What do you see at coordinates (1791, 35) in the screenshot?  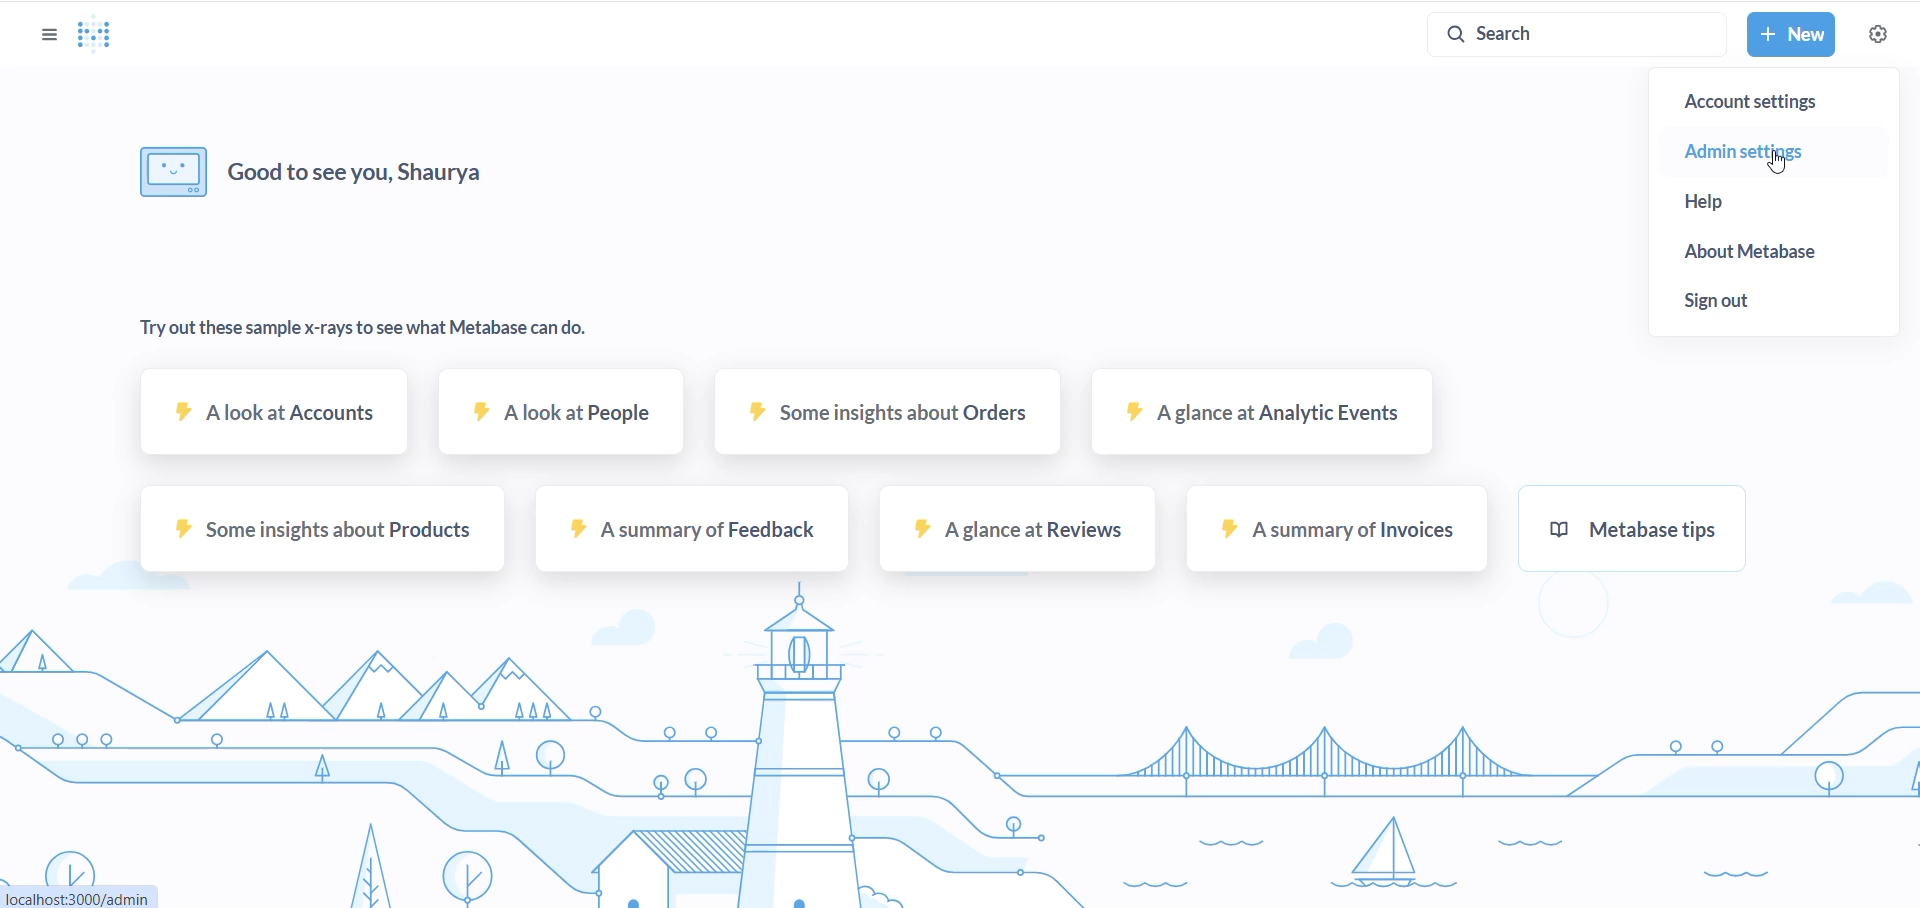 I see `new ` at bounding box center [1791, 35].